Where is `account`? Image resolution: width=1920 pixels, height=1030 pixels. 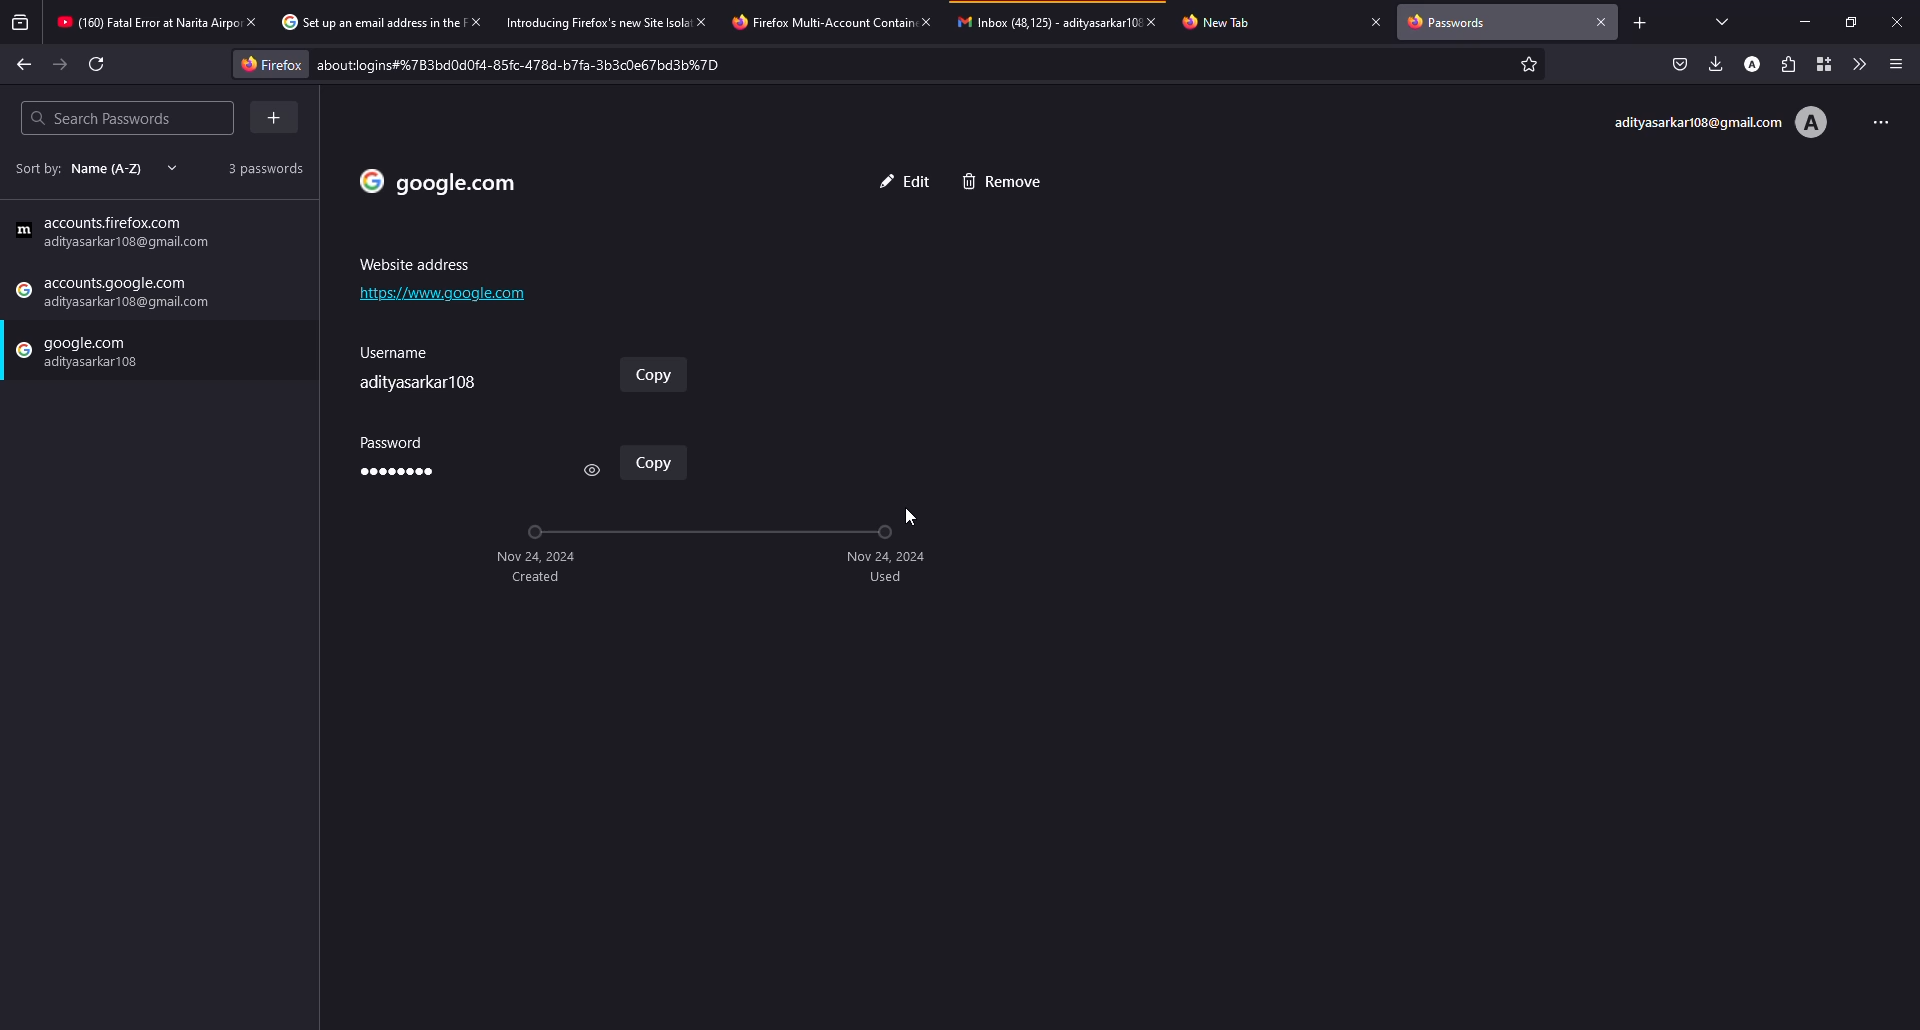 account is located at coordinates (1755, 63).